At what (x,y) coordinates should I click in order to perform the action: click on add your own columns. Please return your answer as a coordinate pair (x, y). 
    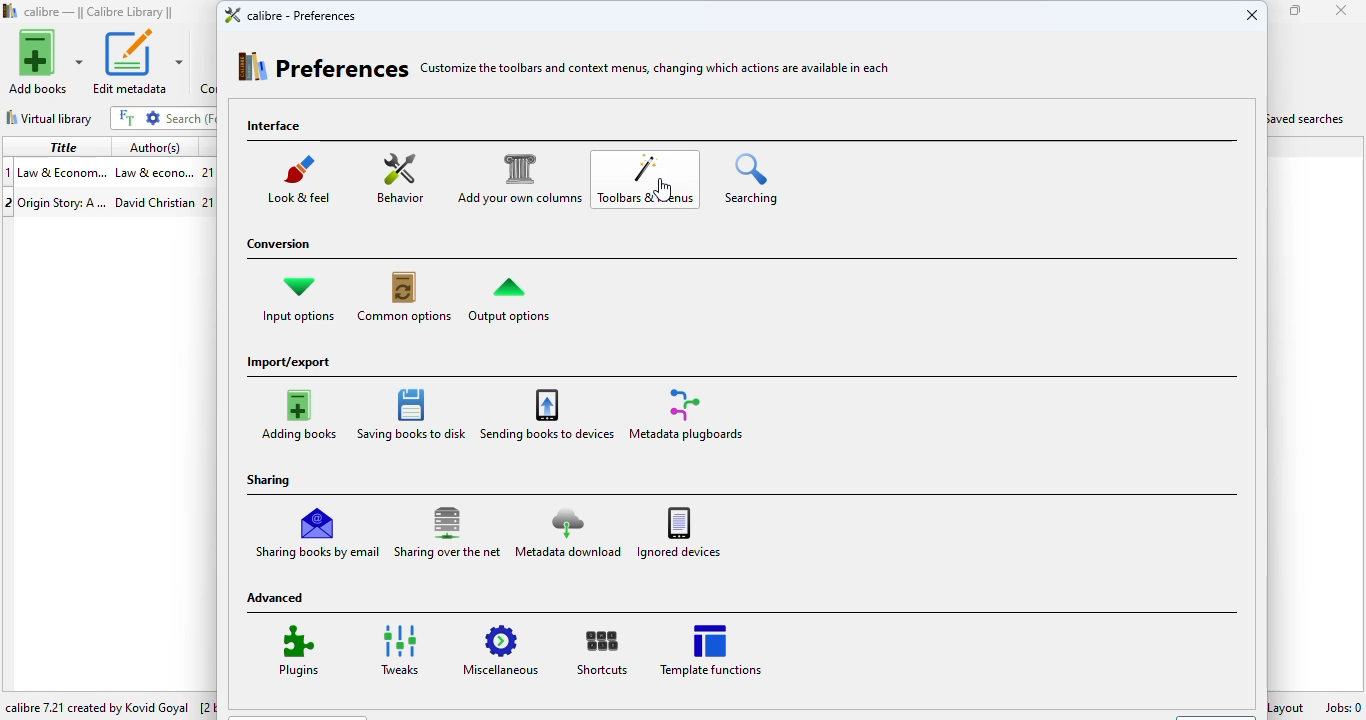
    Looking at the image, I should click on (517, 177).